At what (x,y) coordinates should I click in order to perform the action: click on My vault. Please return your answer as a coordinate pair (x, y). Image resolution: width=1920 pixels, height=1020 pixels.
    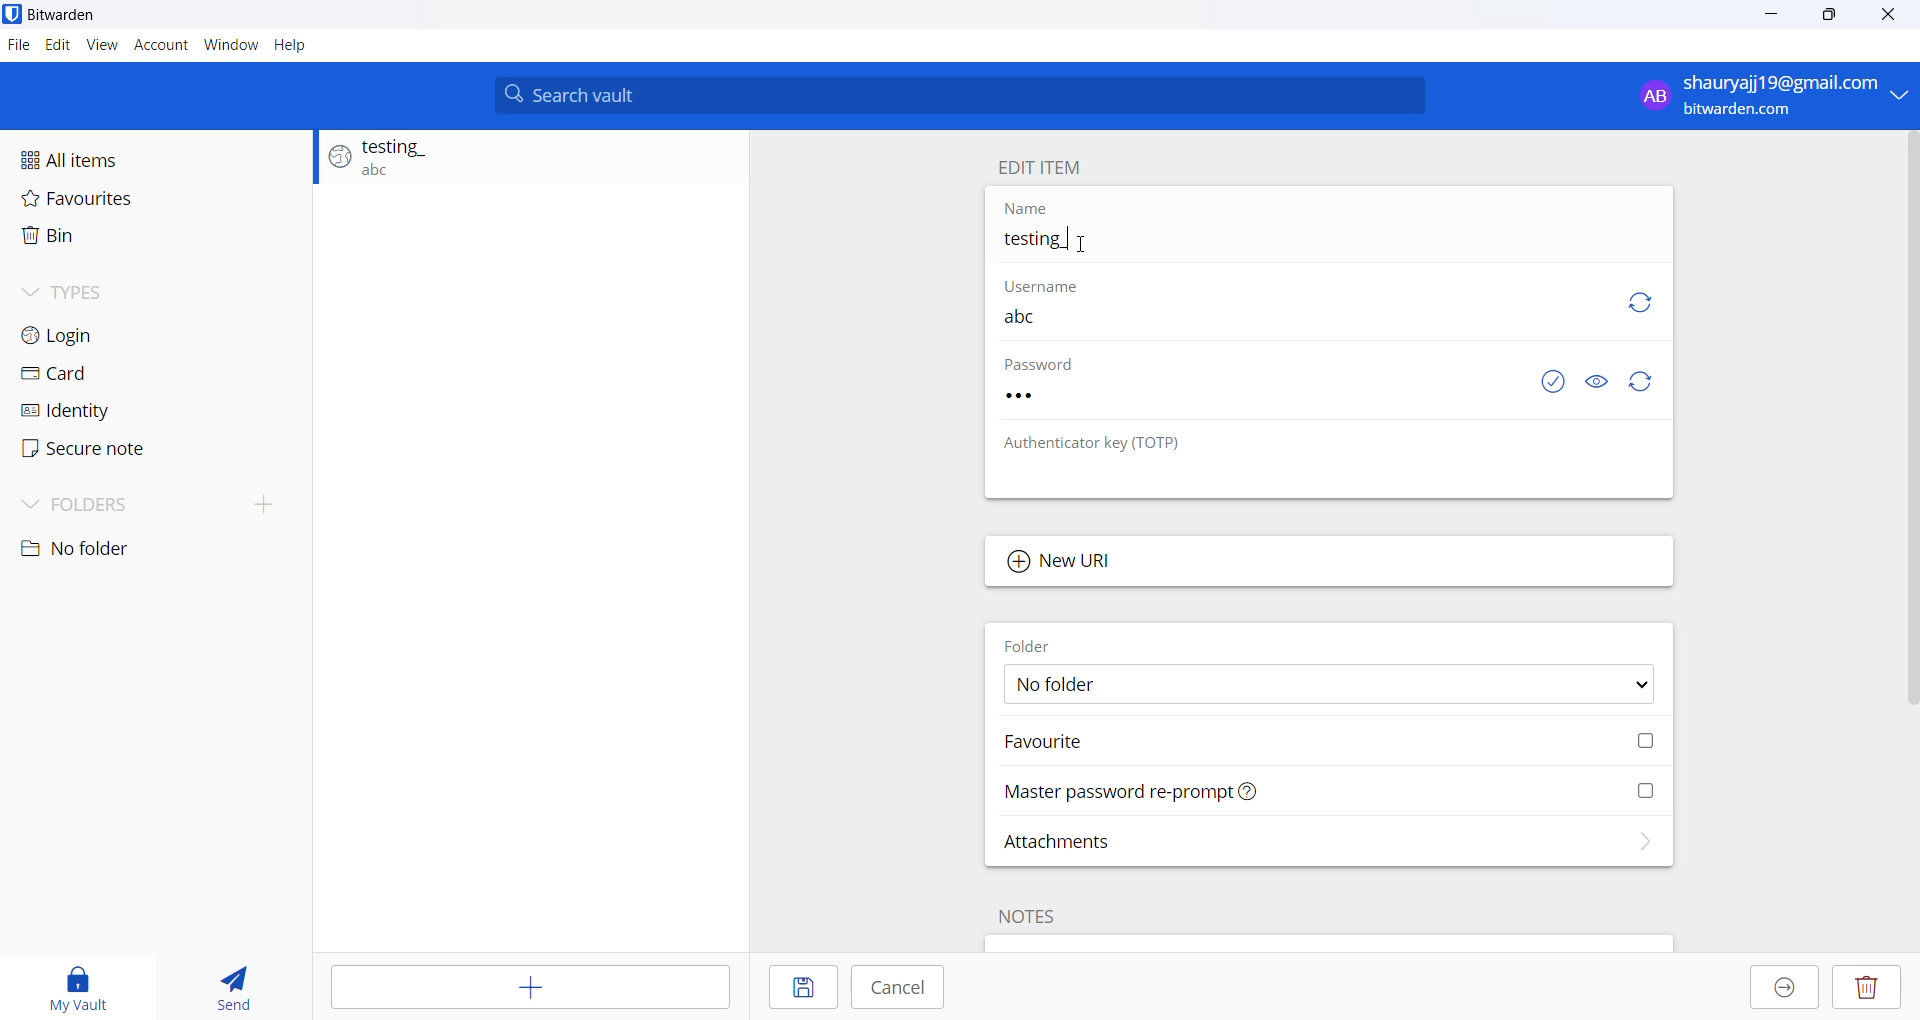
    Looking at the image, I should click on (87, 983).